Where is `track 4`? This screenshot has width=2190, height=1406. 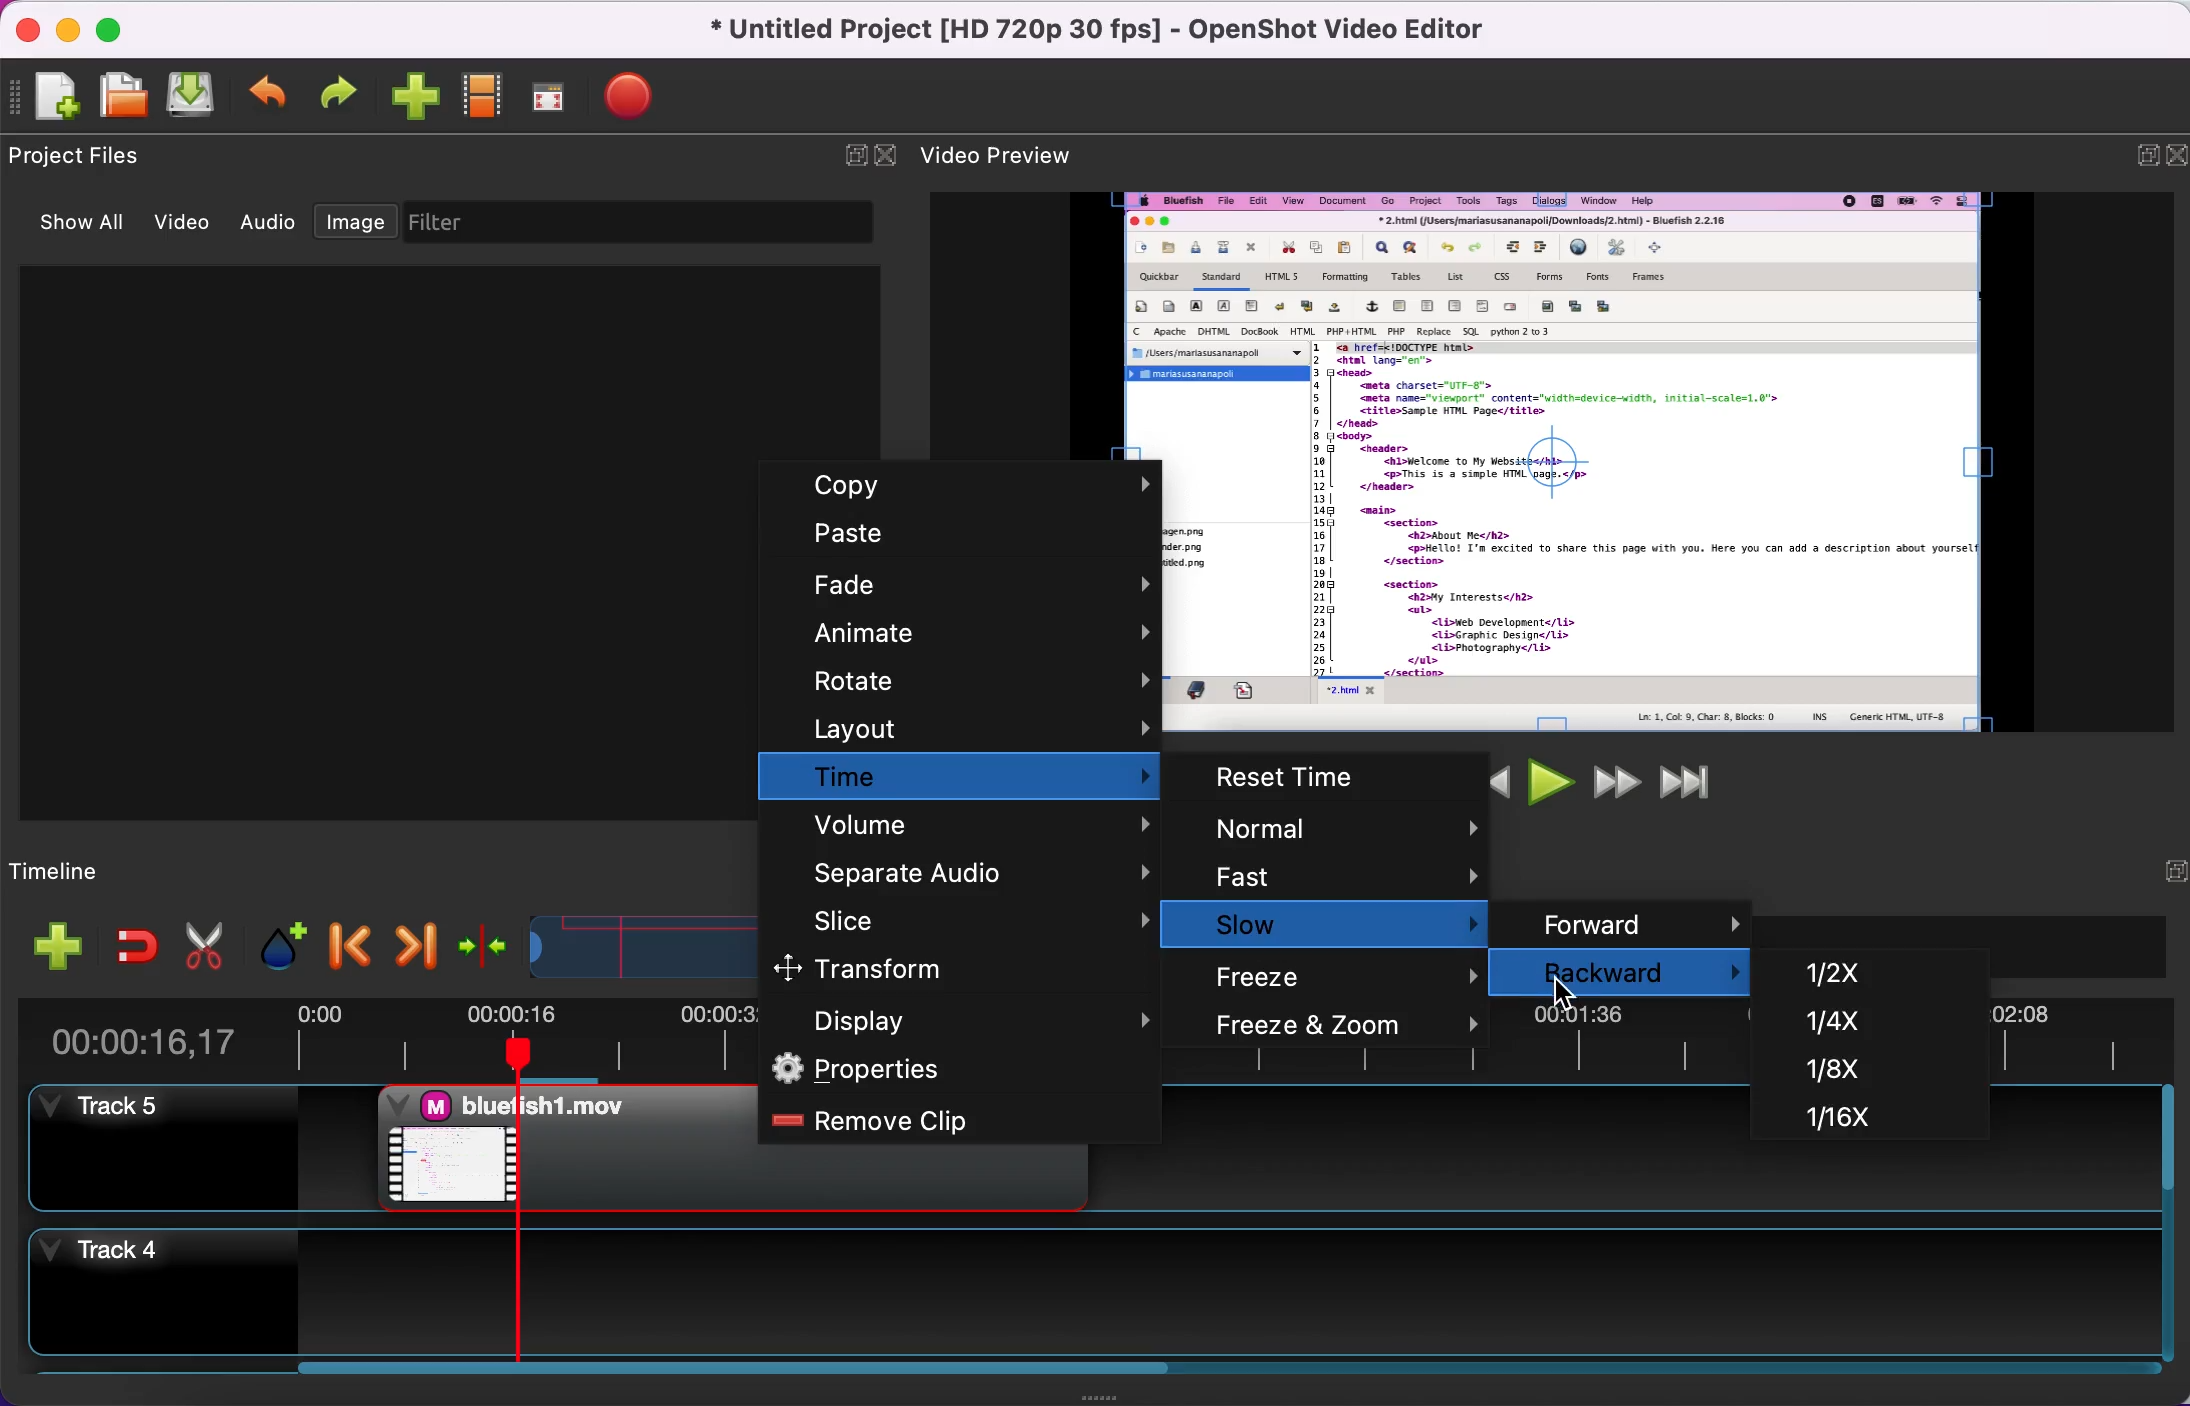
track 4 is located at coordinates (1084, 1287).